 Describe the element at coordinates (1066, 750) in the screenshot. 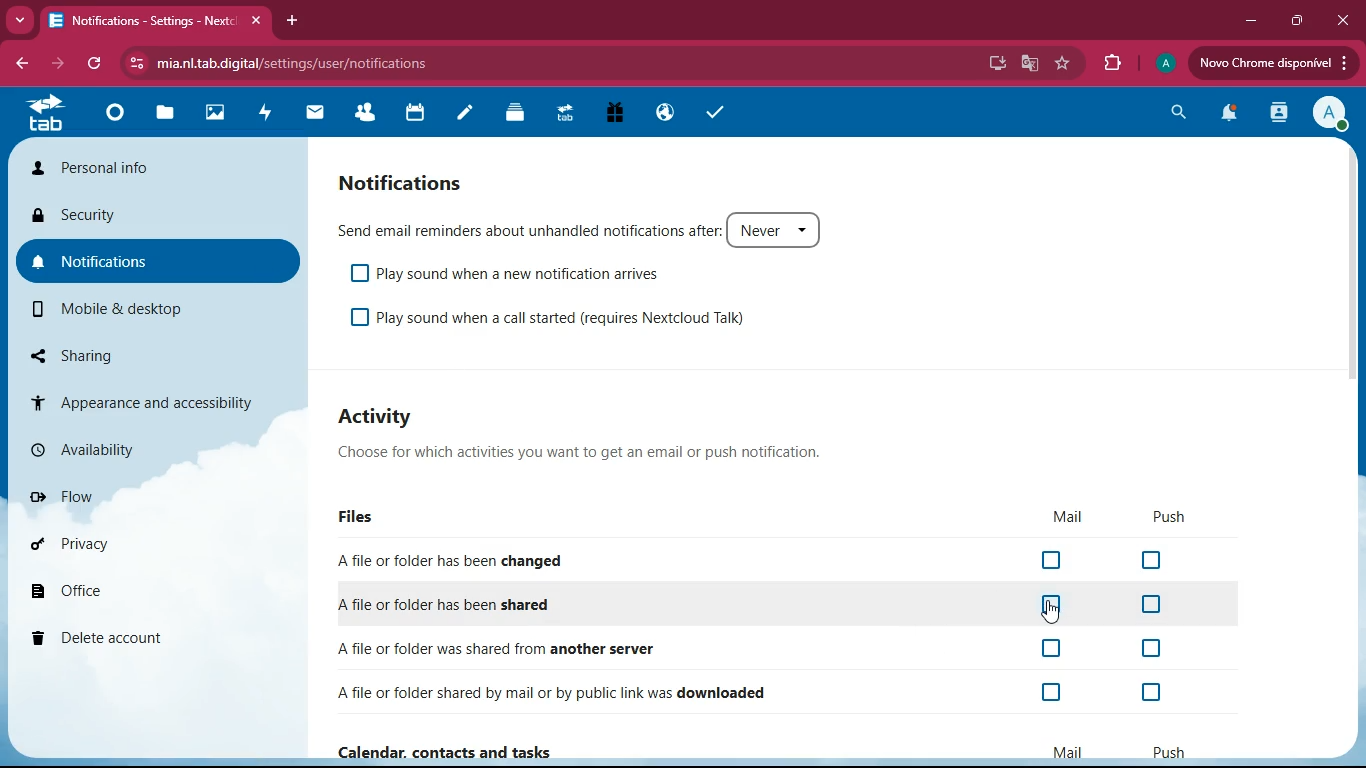

I see `mail` at that location.